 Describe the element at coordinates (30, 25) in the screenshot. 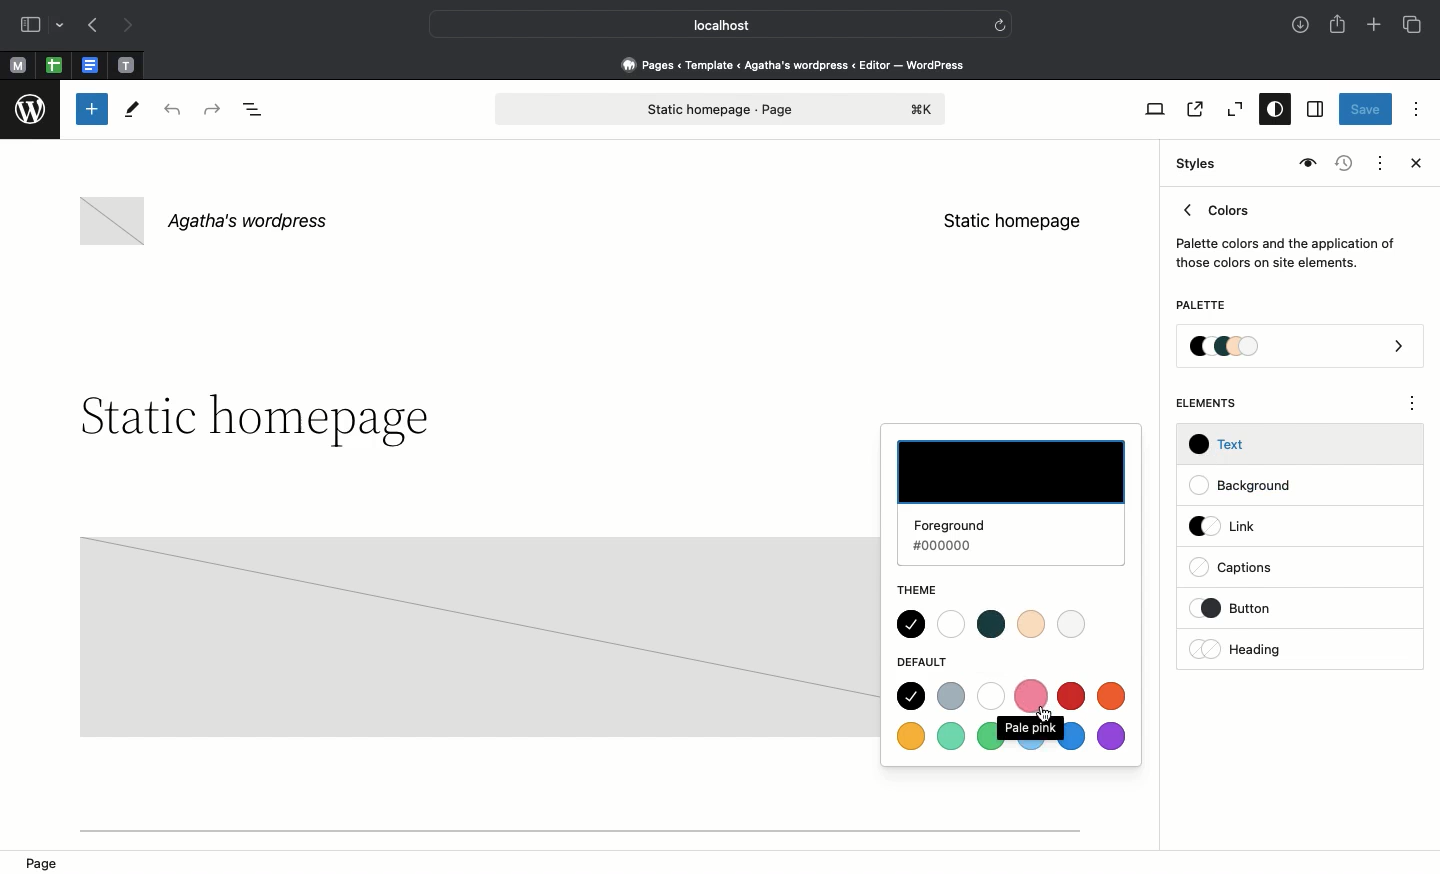

I see `Sidebar` at that location.